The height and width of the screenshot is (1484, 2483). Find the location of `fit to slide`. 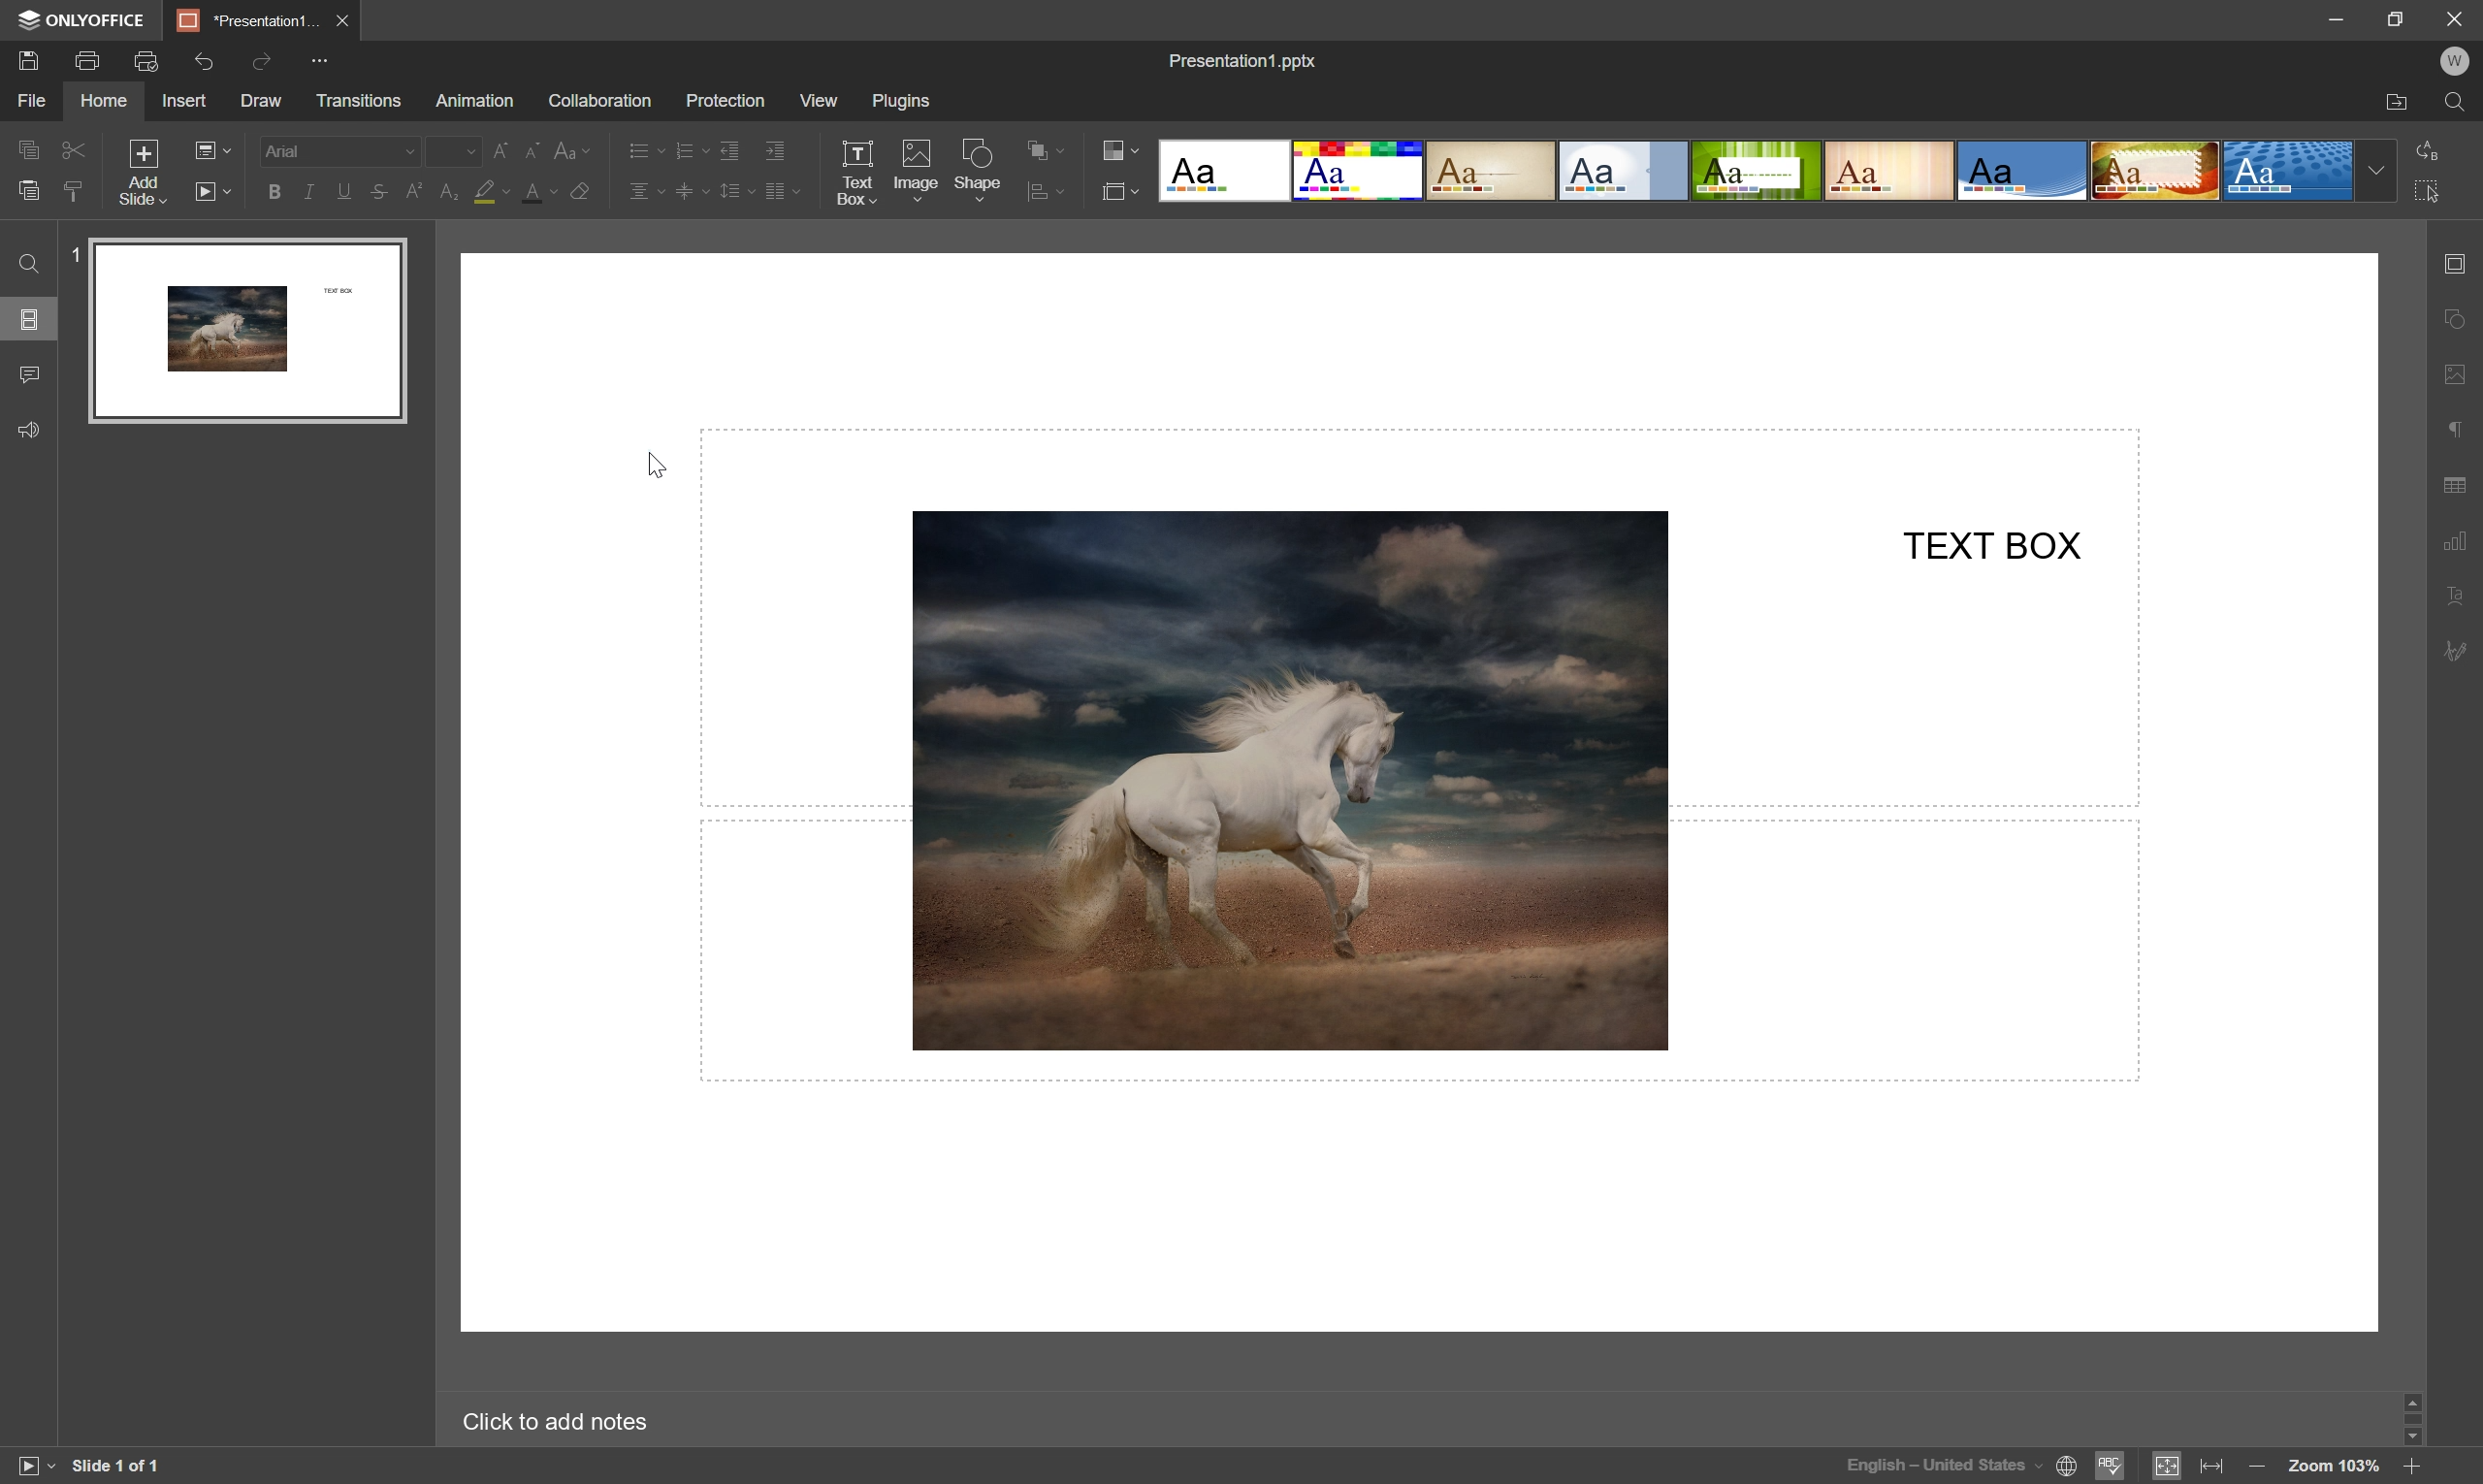

fit to slide is located at coordinates (2165, 1468).